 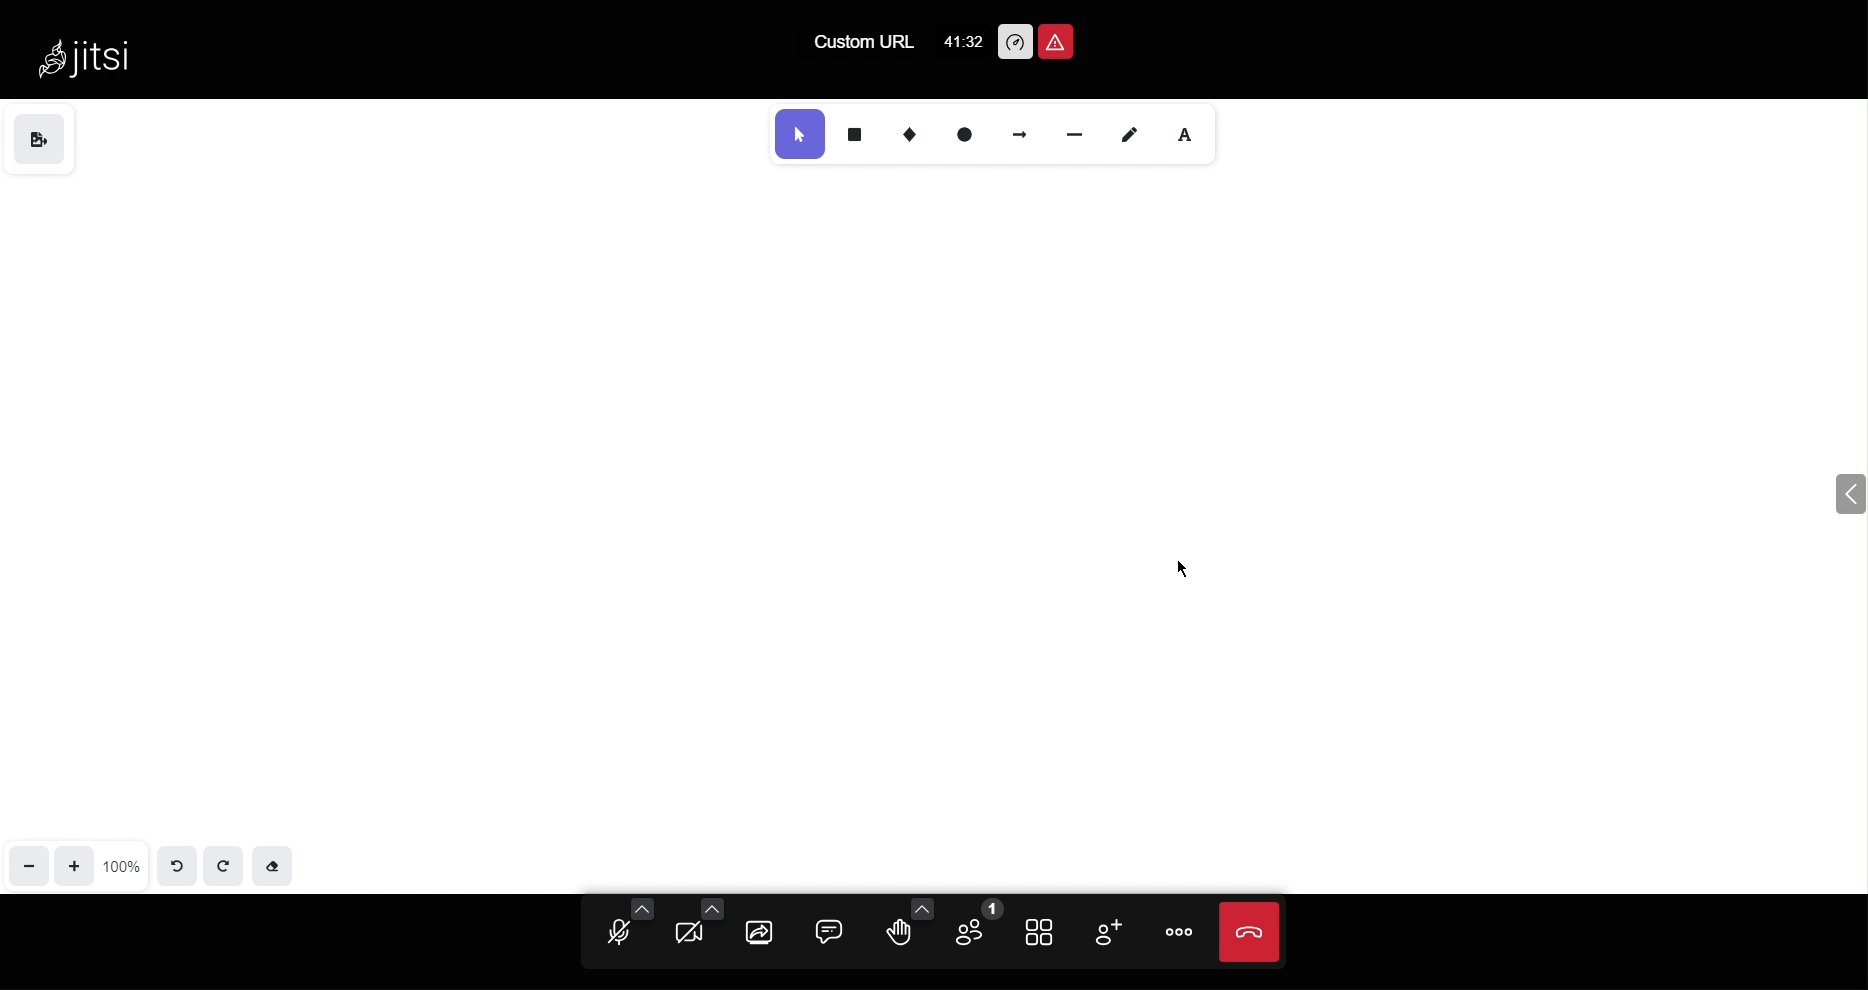 What do you see at coordinates (76, 865) in the screenshot?
I see `Zoom in` at bounding box center [76, 865].